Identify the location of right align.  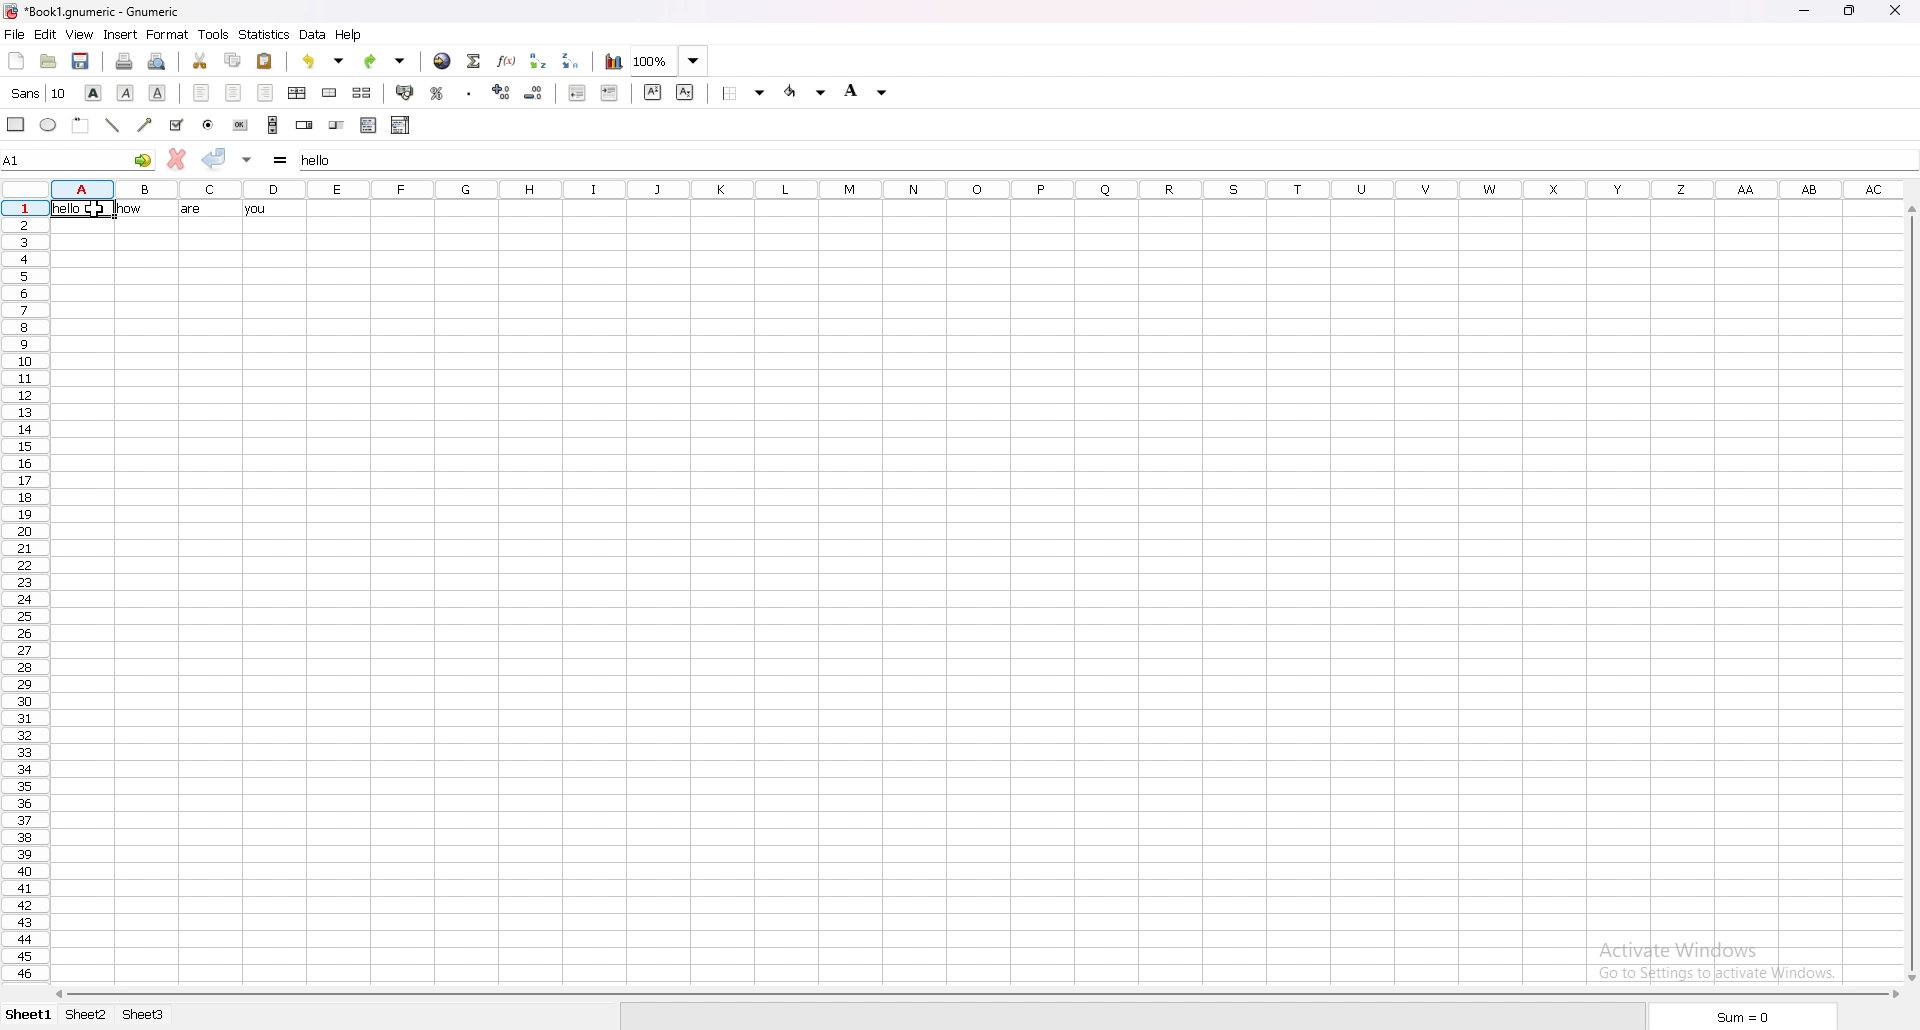
(266, 93).